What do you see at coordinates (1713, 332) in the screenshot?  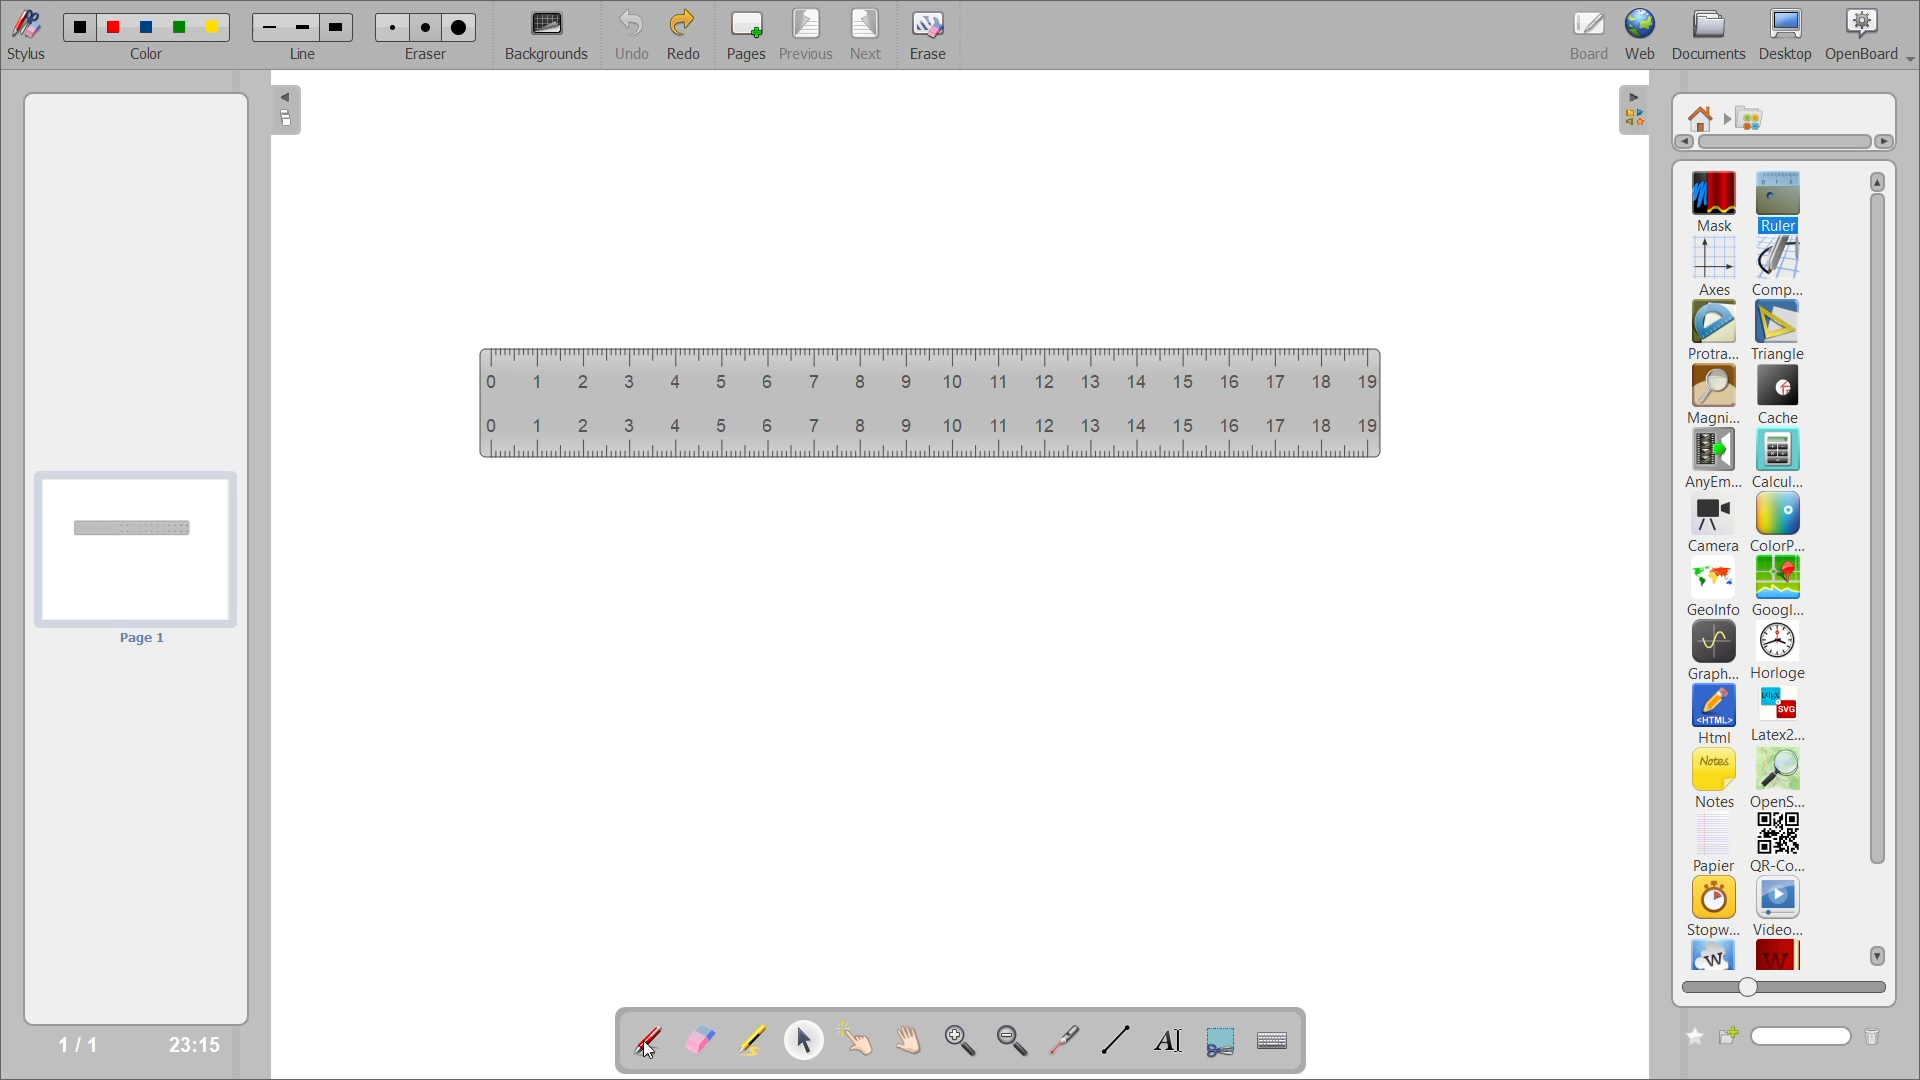 I see `protractor` at bounding box center [1713, 332].